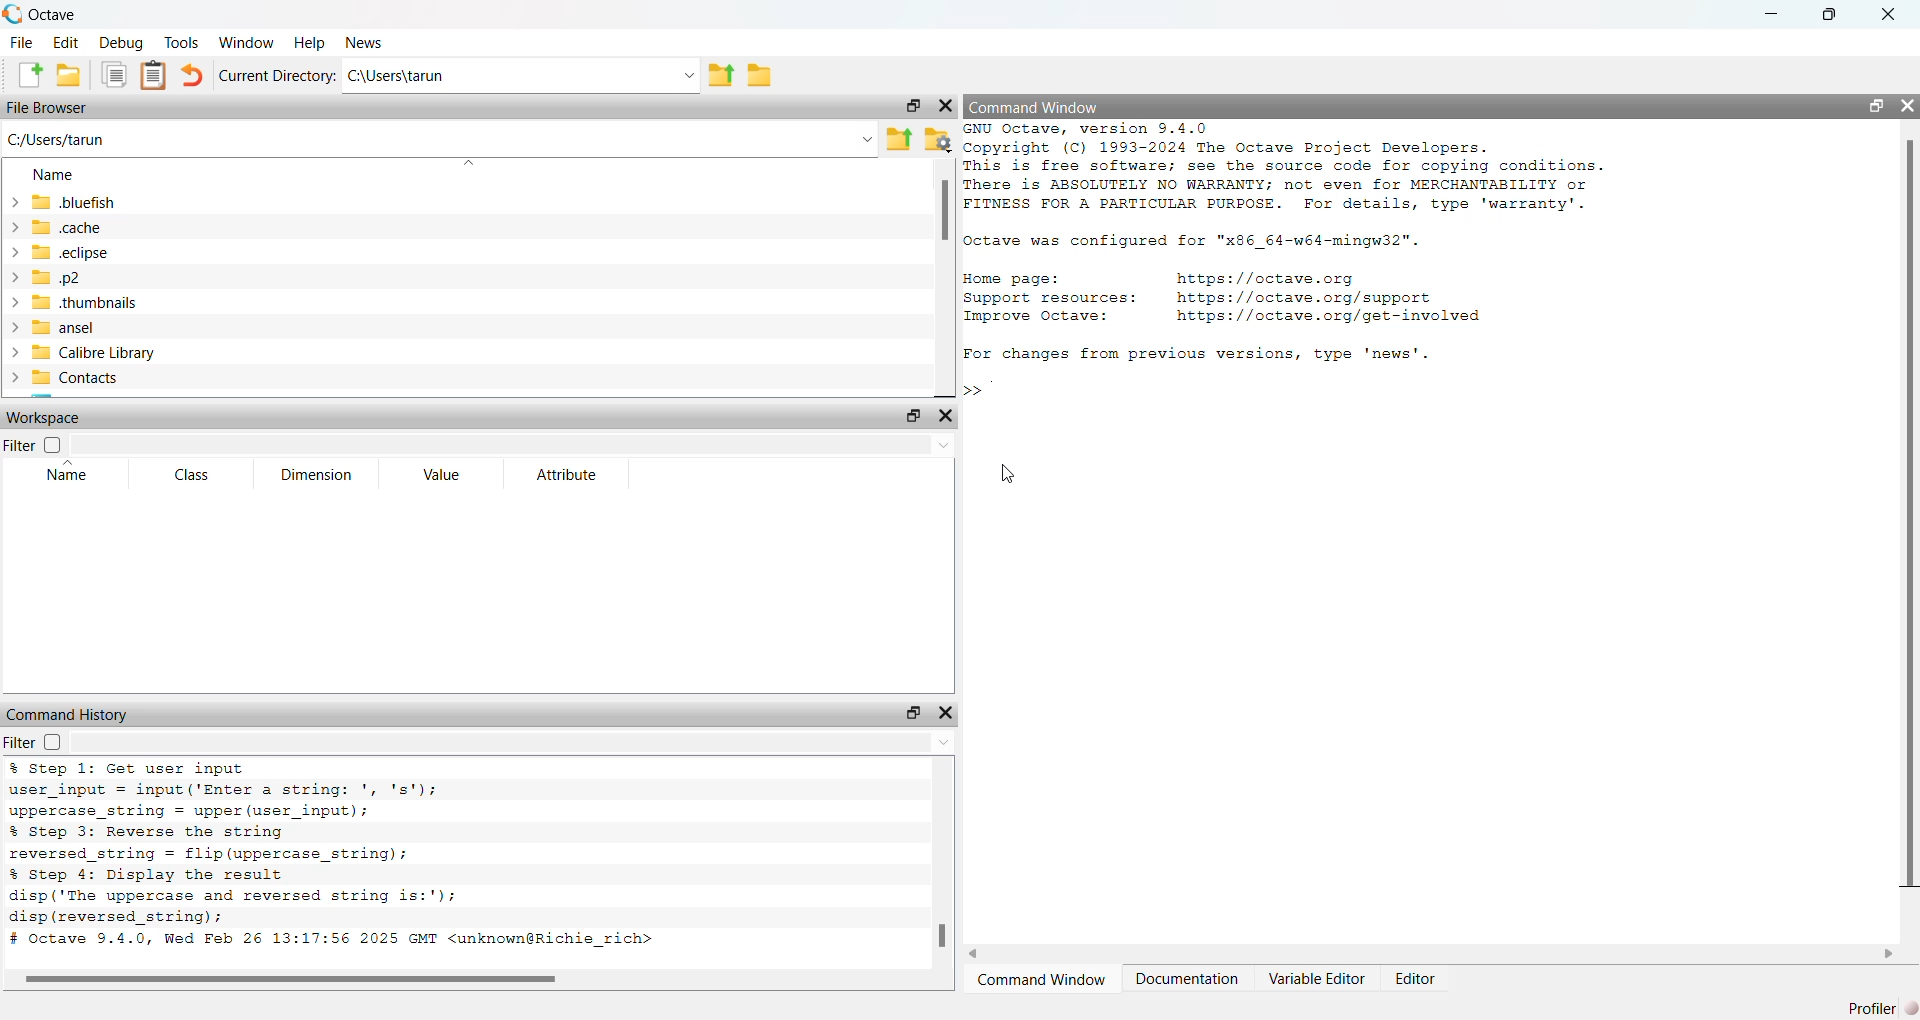 This screenshot has height=1020, width=1920. Describe the element at coordinates (438, 139) in the screenshot. I see `enter the path or filename` at that location.